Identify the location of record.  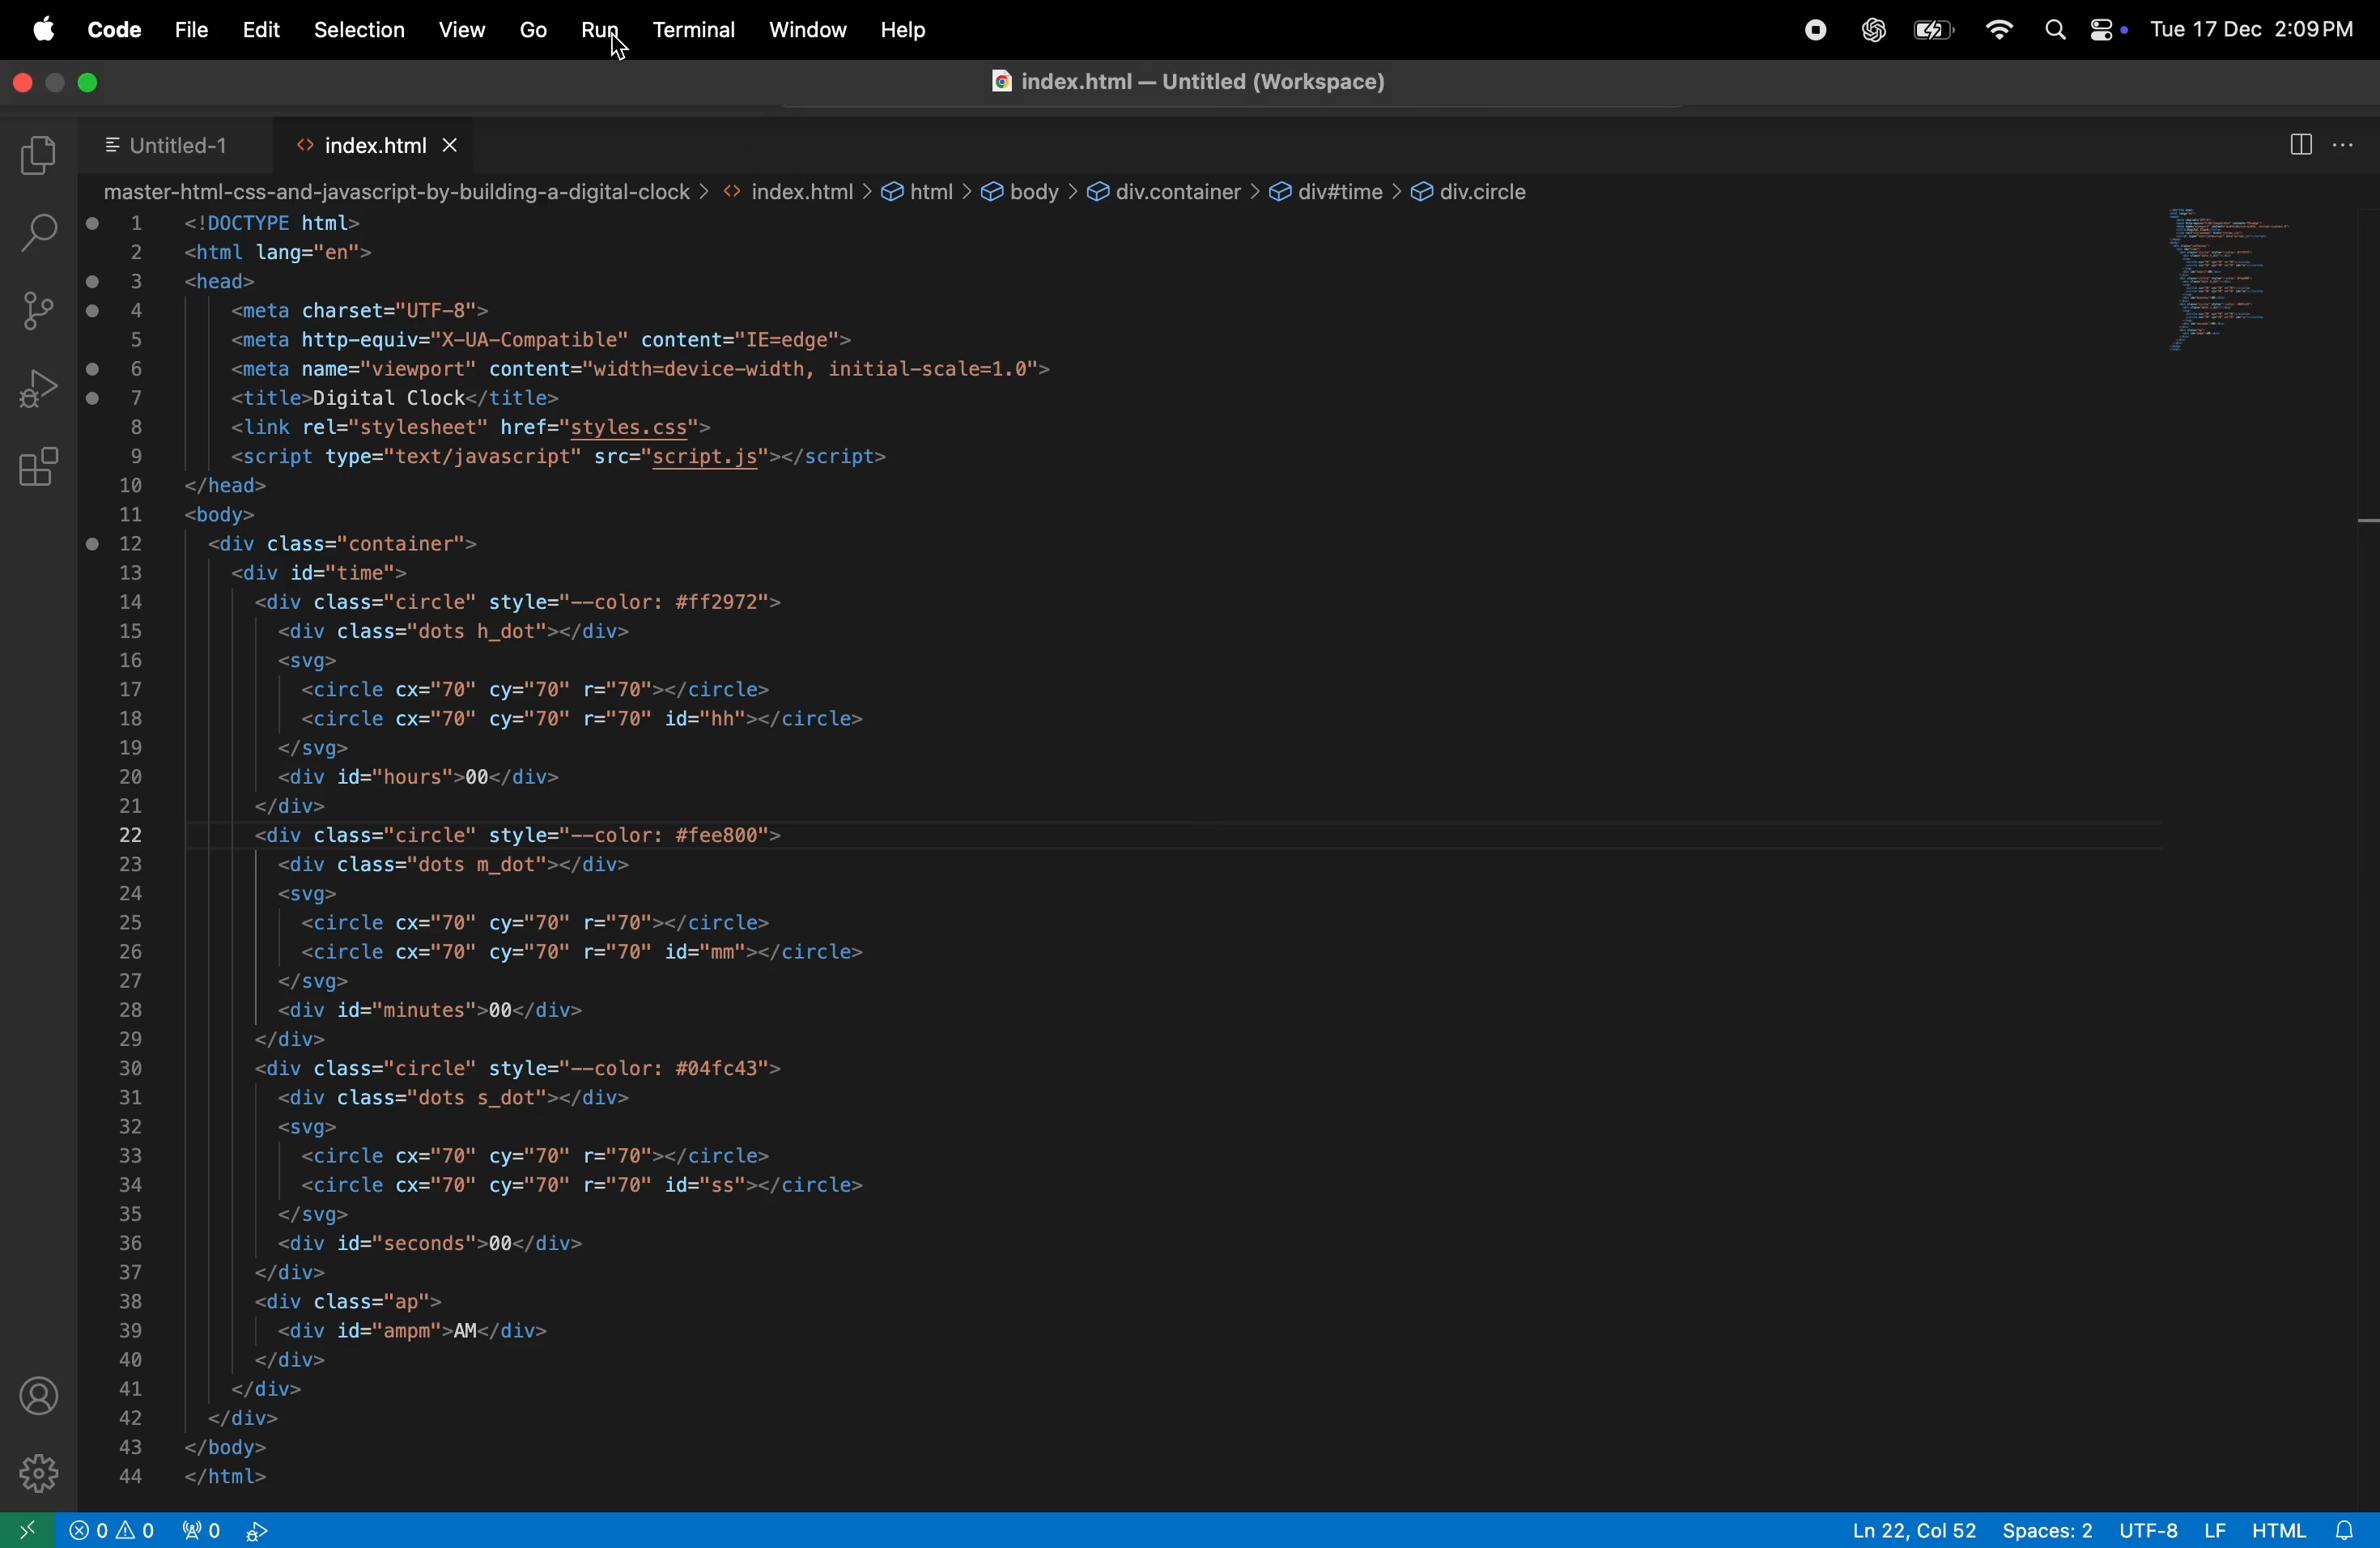
(1805, 32).